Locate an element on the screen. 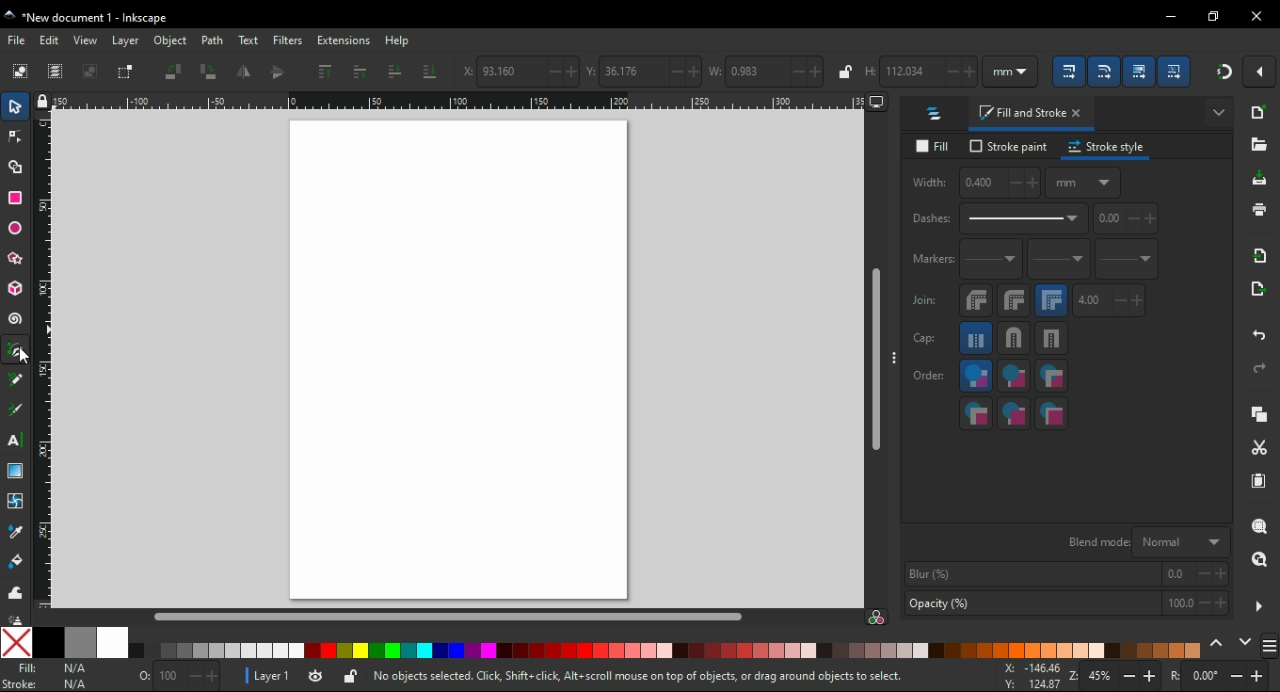 The height and width of the screenshot is (692, 1280). toggle selection box to select all touched objects  is located at coordinates (124, 72).